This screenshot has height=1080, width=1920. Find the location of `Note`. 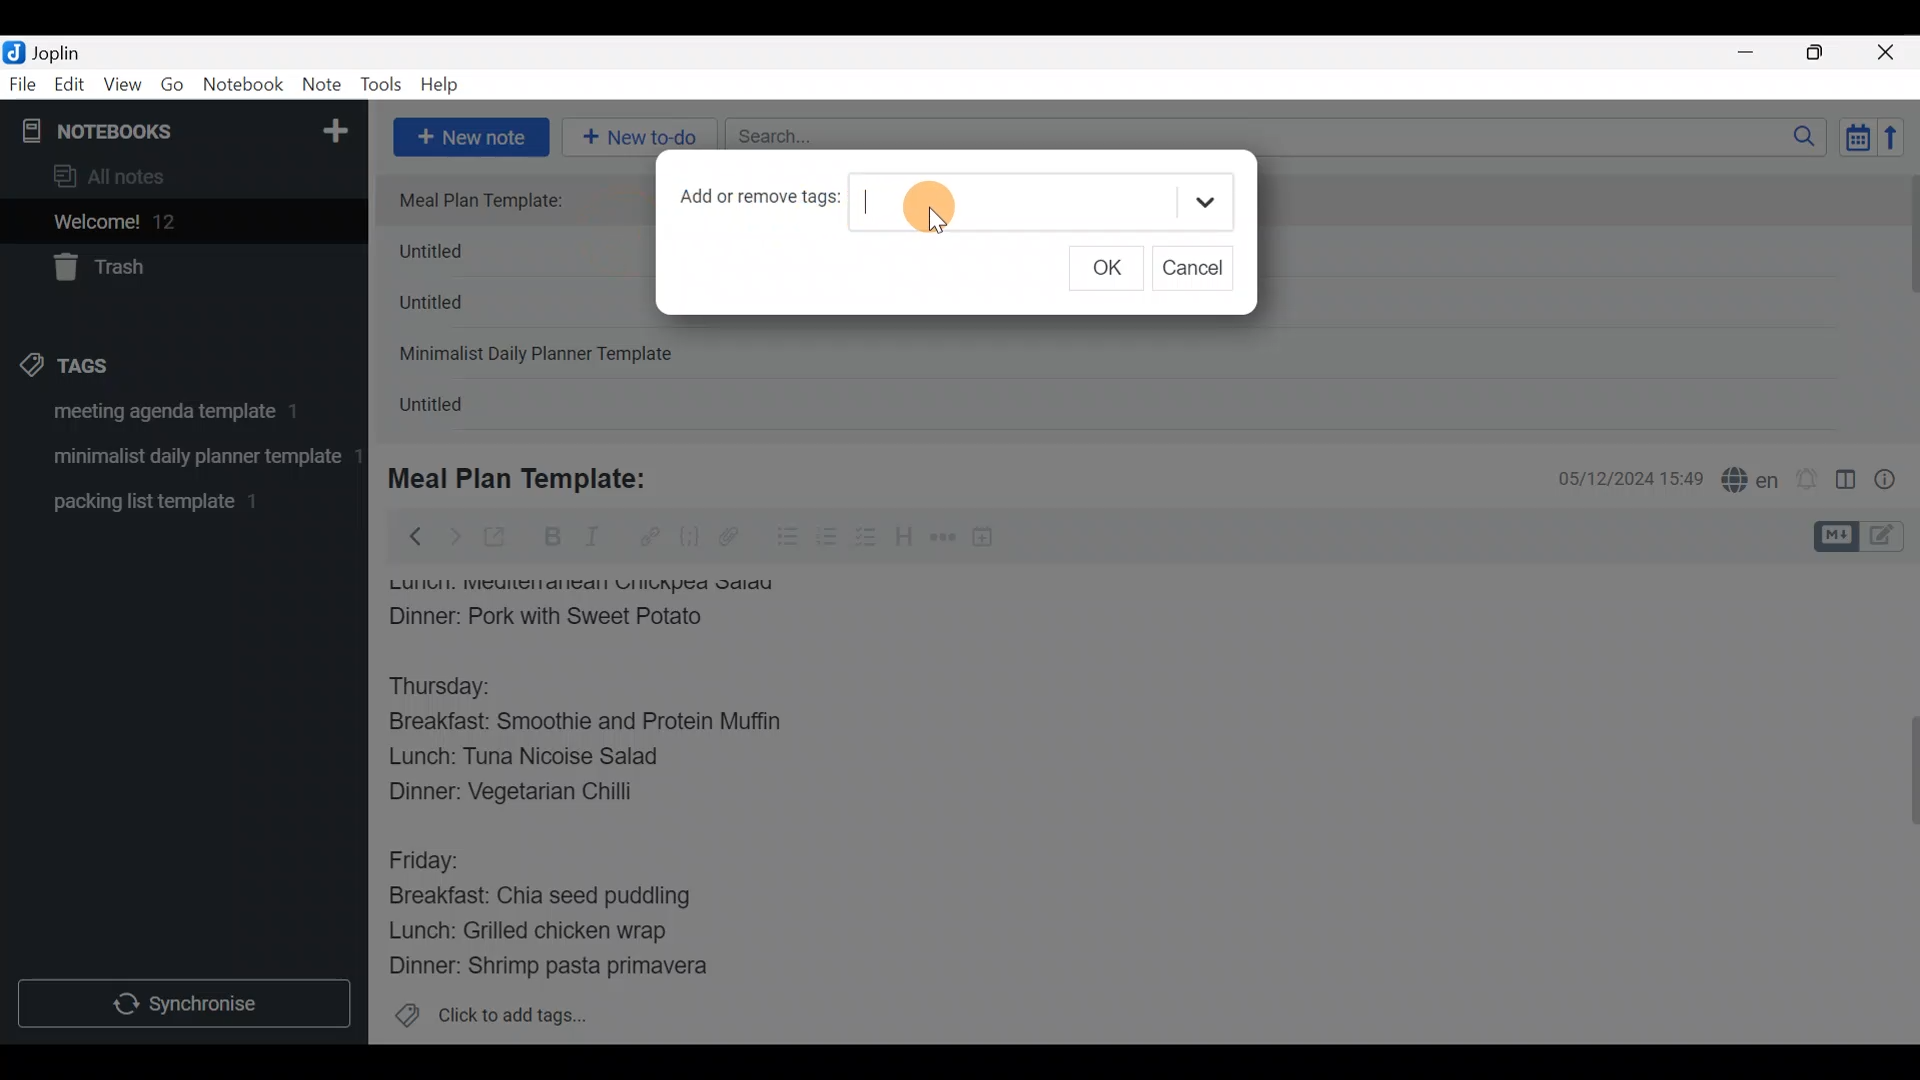

Note is located at coordinates (326, 86).